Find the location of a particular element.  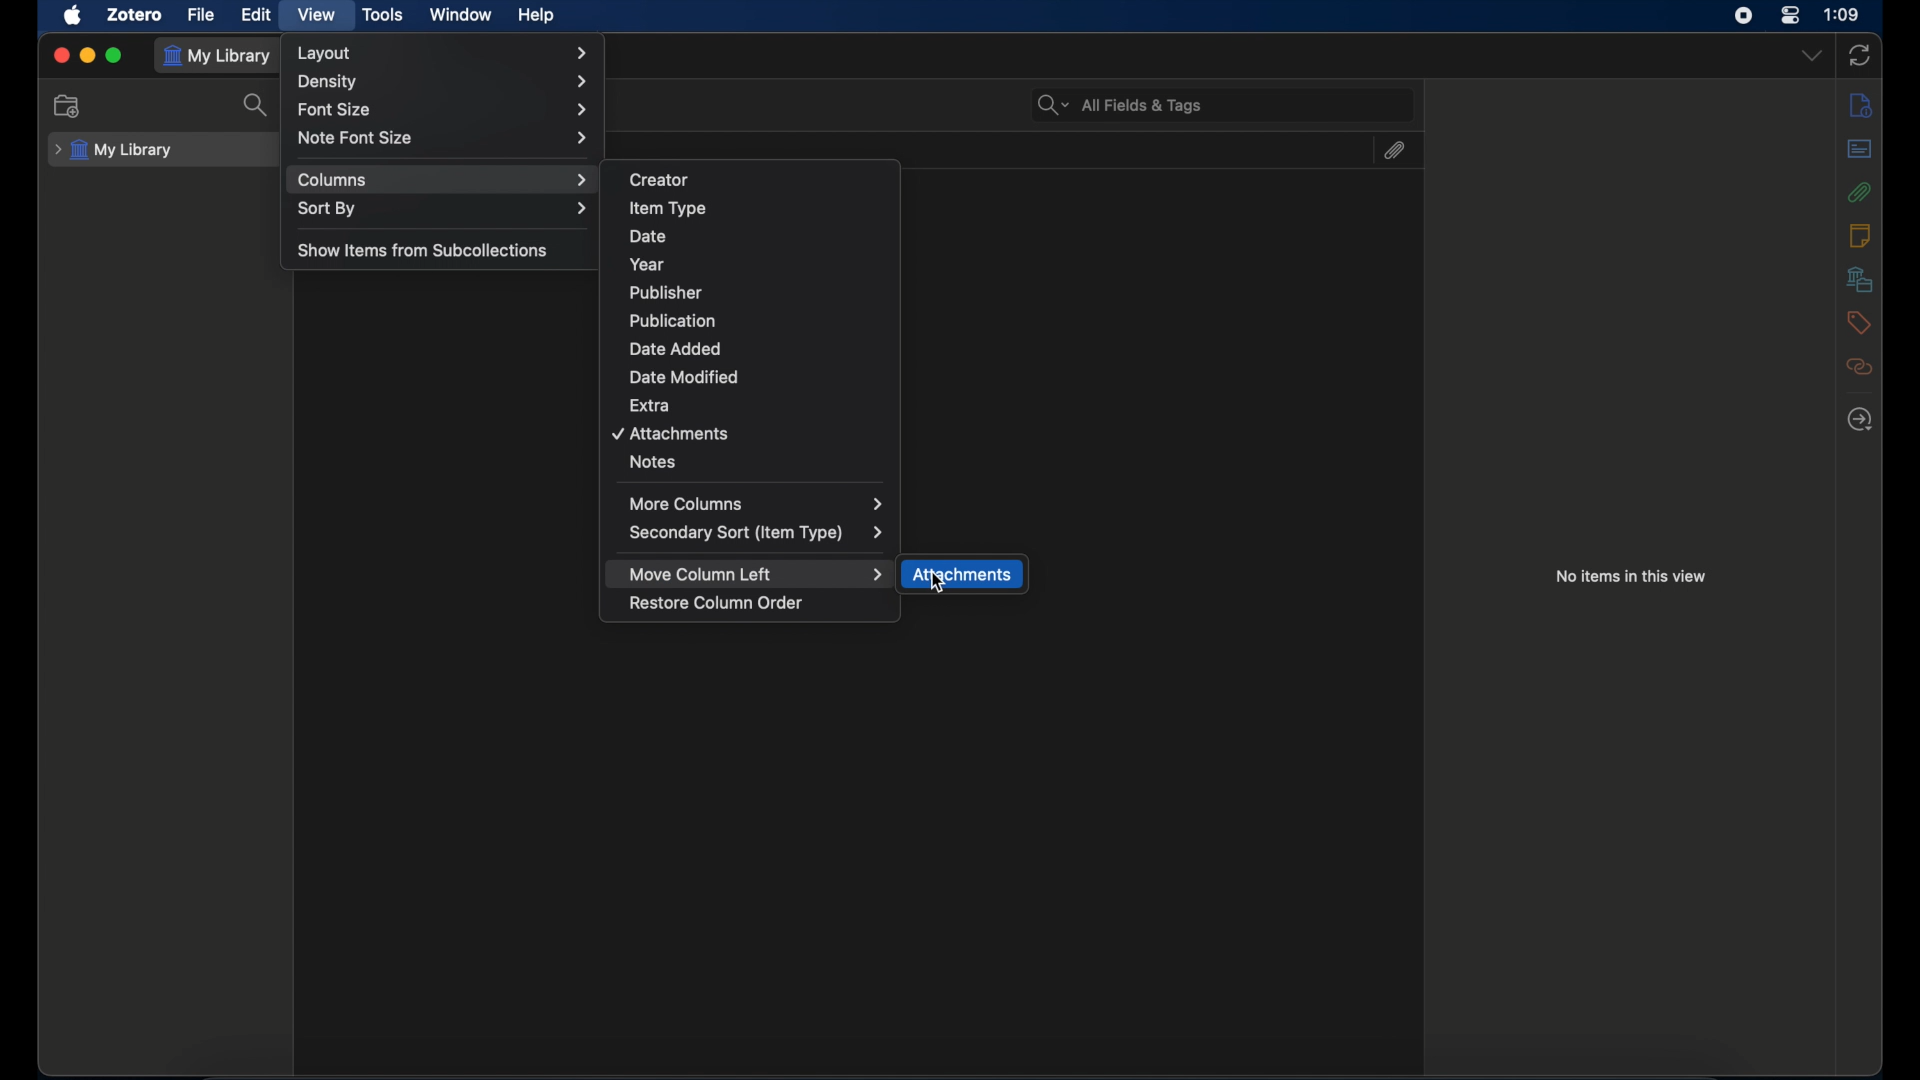

date added is located at coordinates (674, 348).